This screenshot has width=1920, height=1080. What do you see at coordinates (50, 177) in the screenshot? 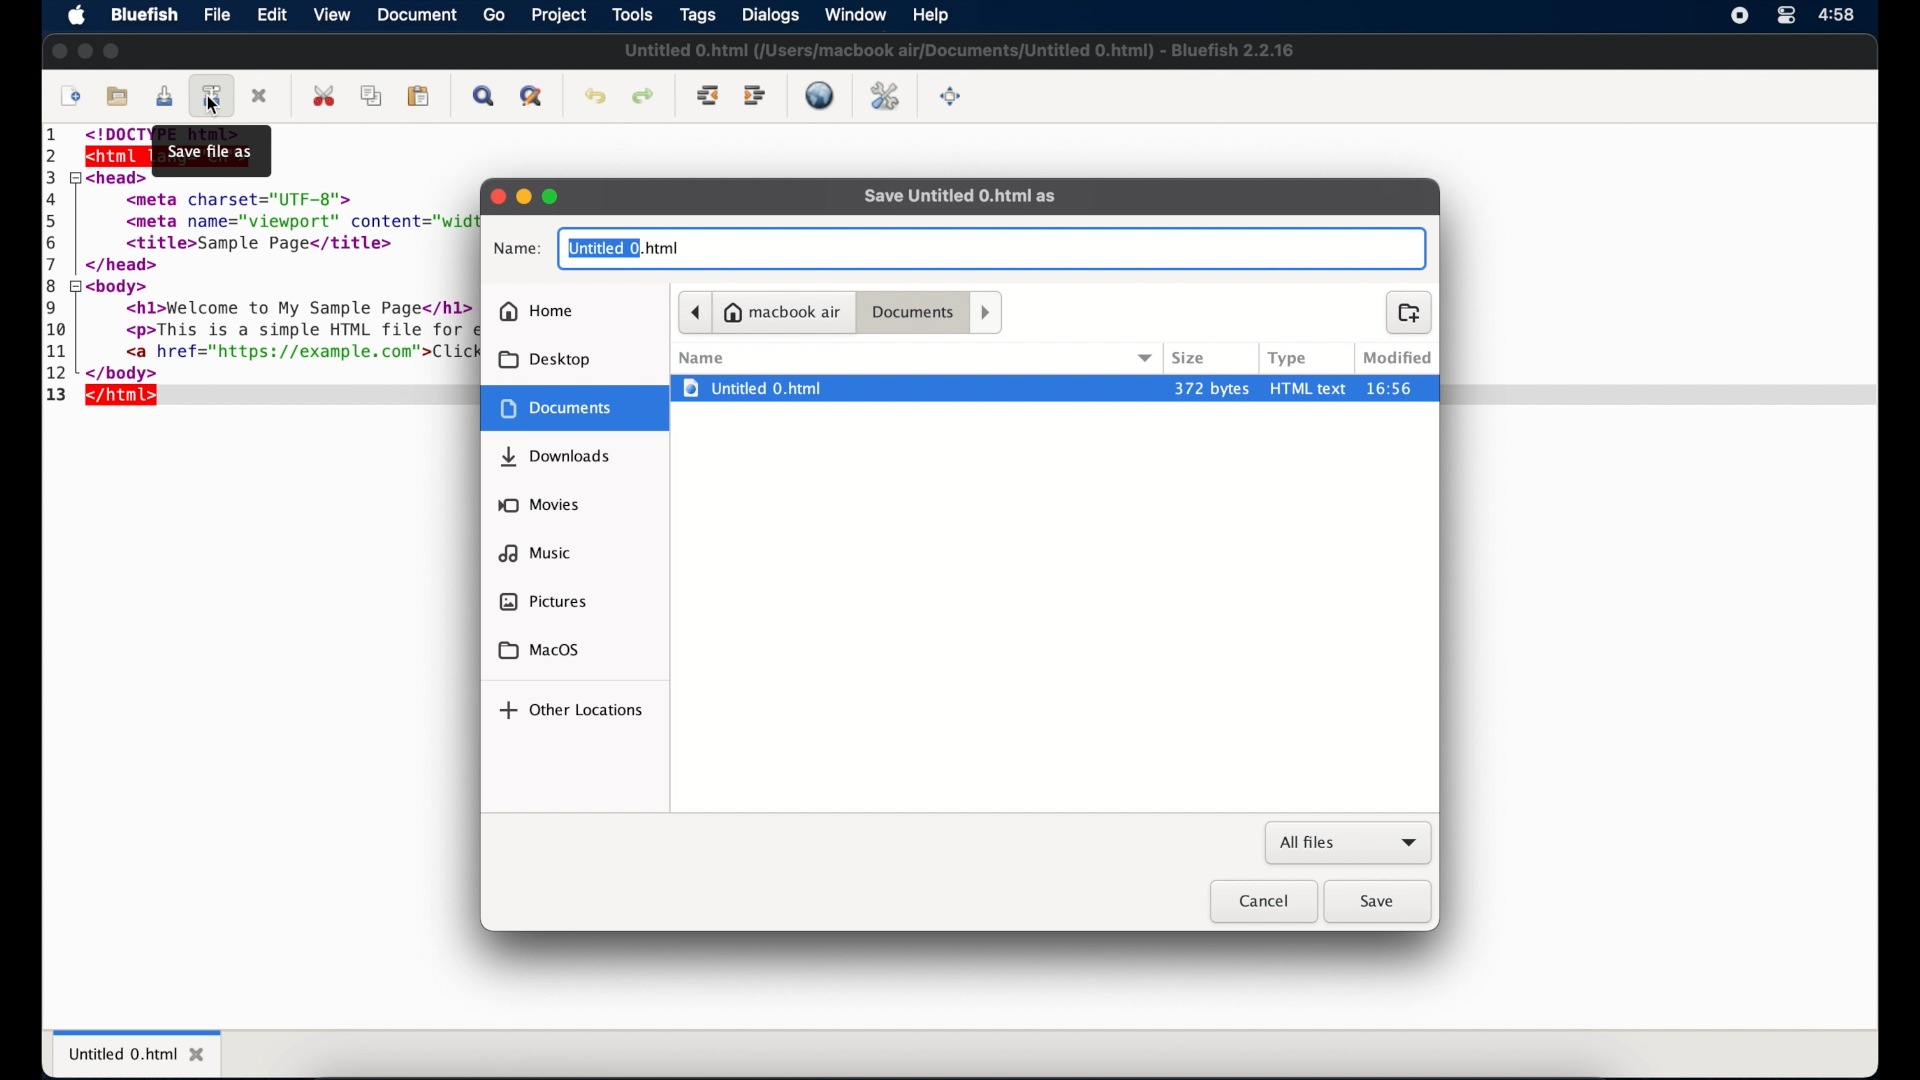
I see `3` at bounding box center [50, 177].